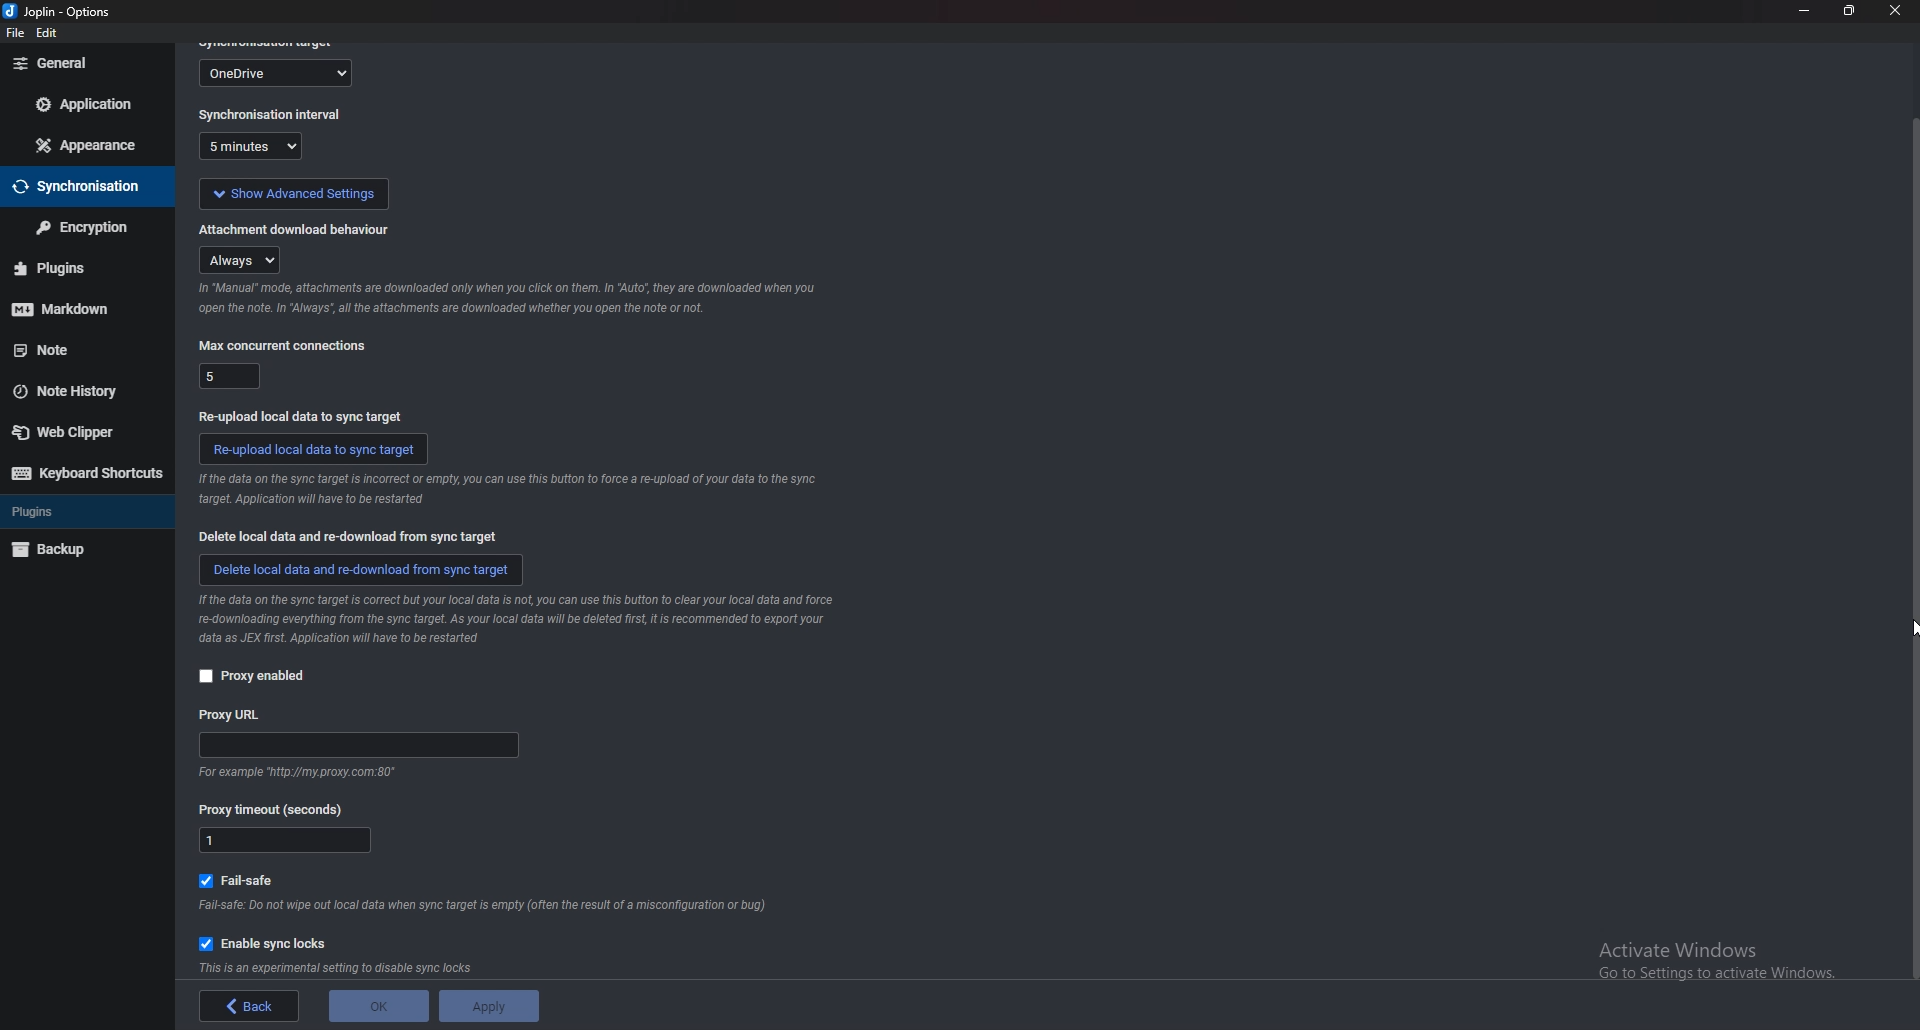  What do you see at coordinates (252, 676) in the screenshot?
I see `proxy enabled` at bounding box center [252, 676].